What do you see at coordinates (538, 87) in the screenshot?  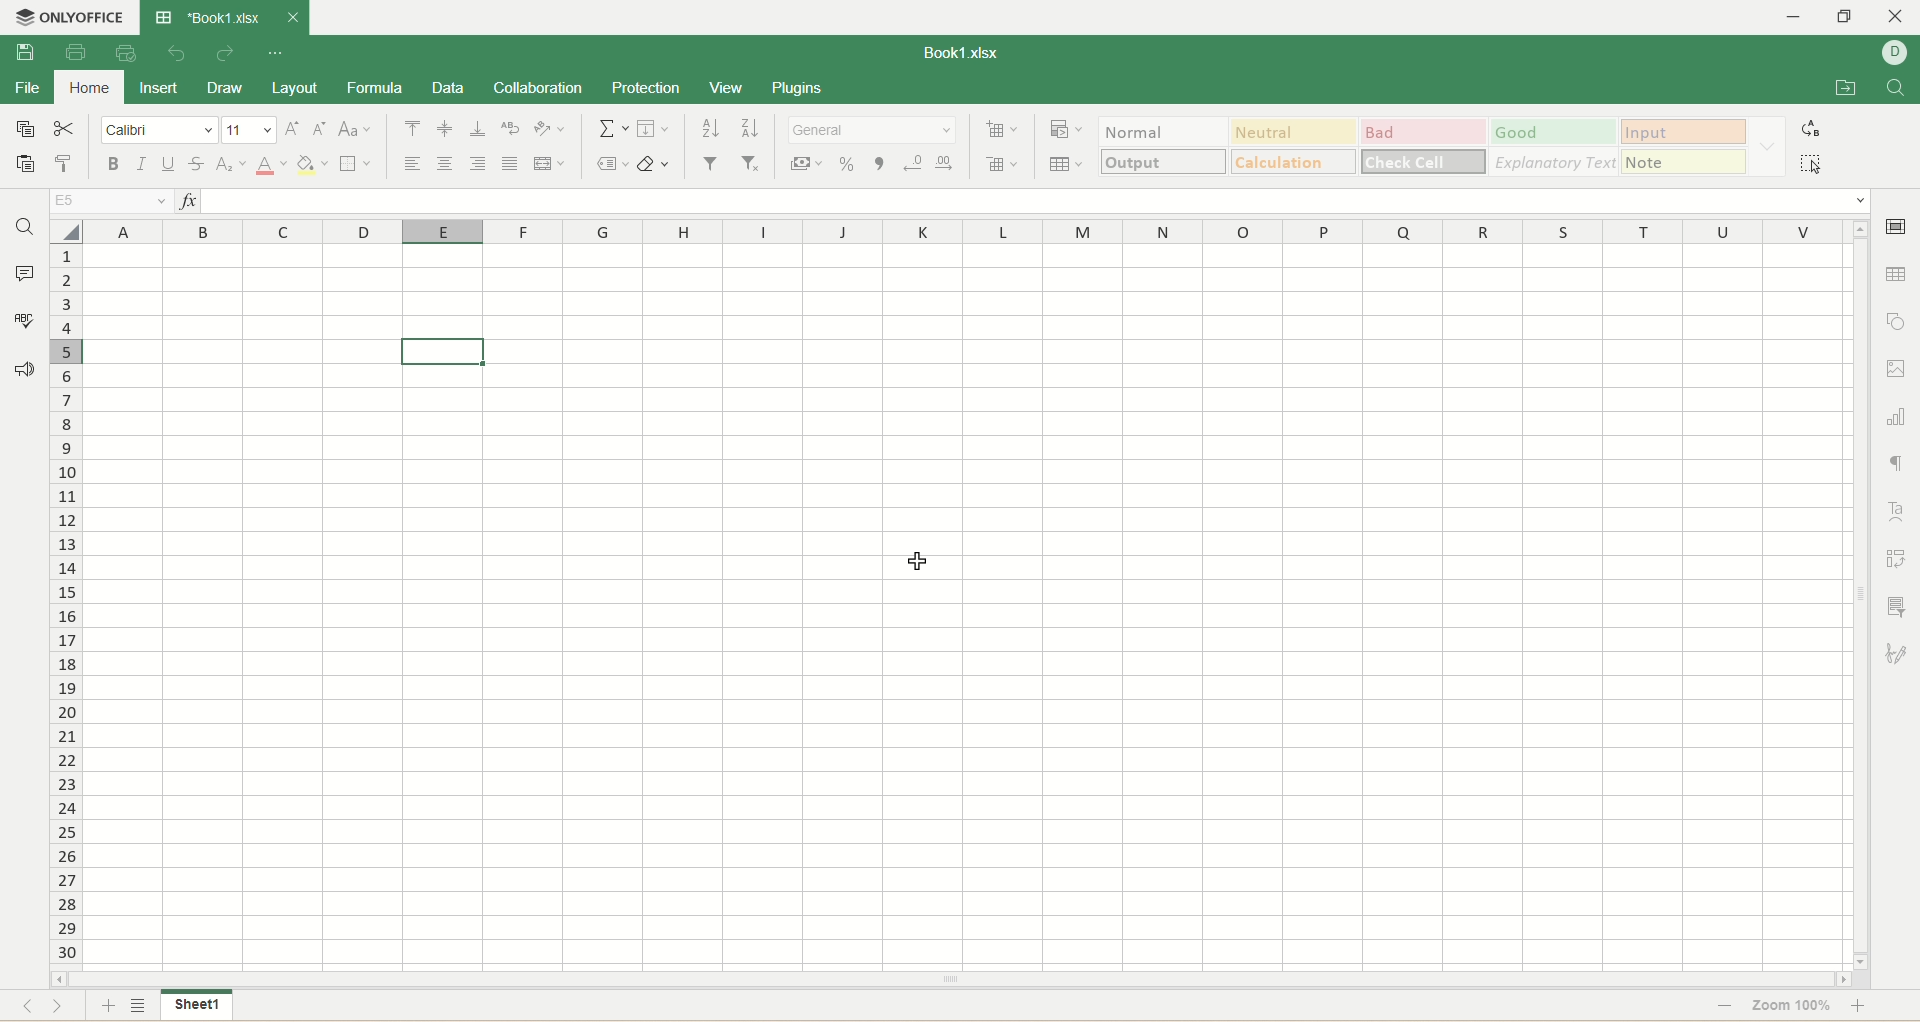 I see `collaboration` at bounding box center [538, 87].